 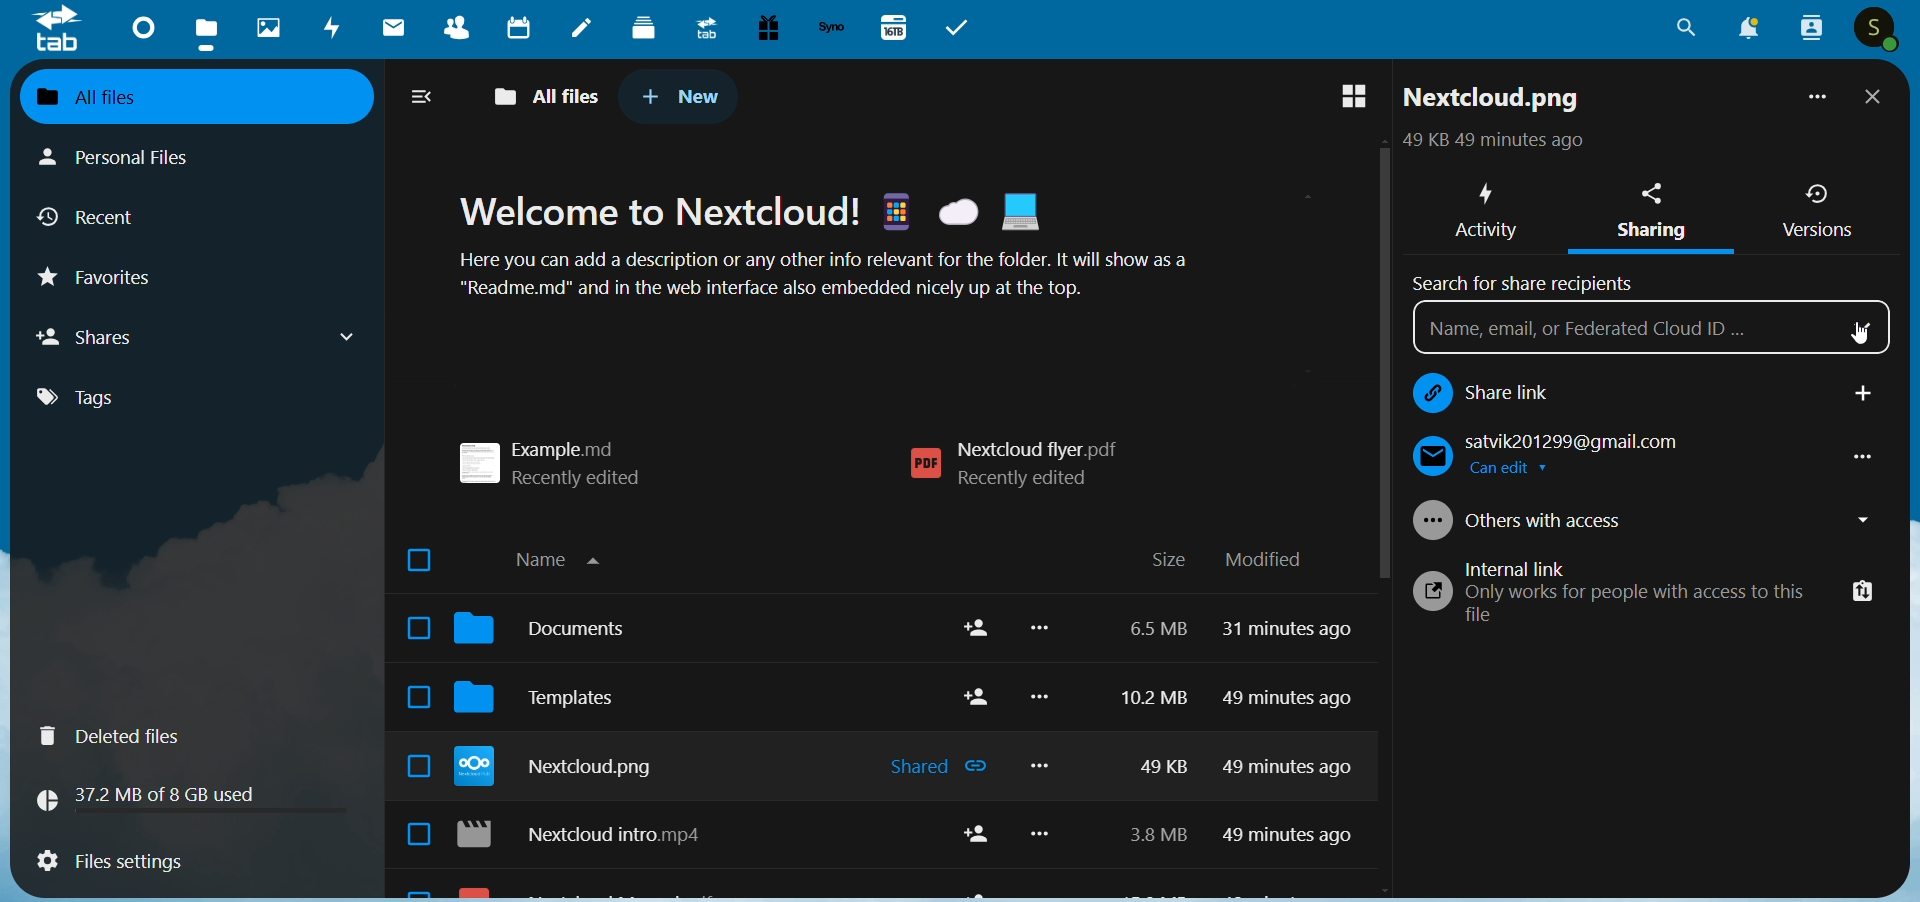 I want to click on tags, so click(x=94, y=398).